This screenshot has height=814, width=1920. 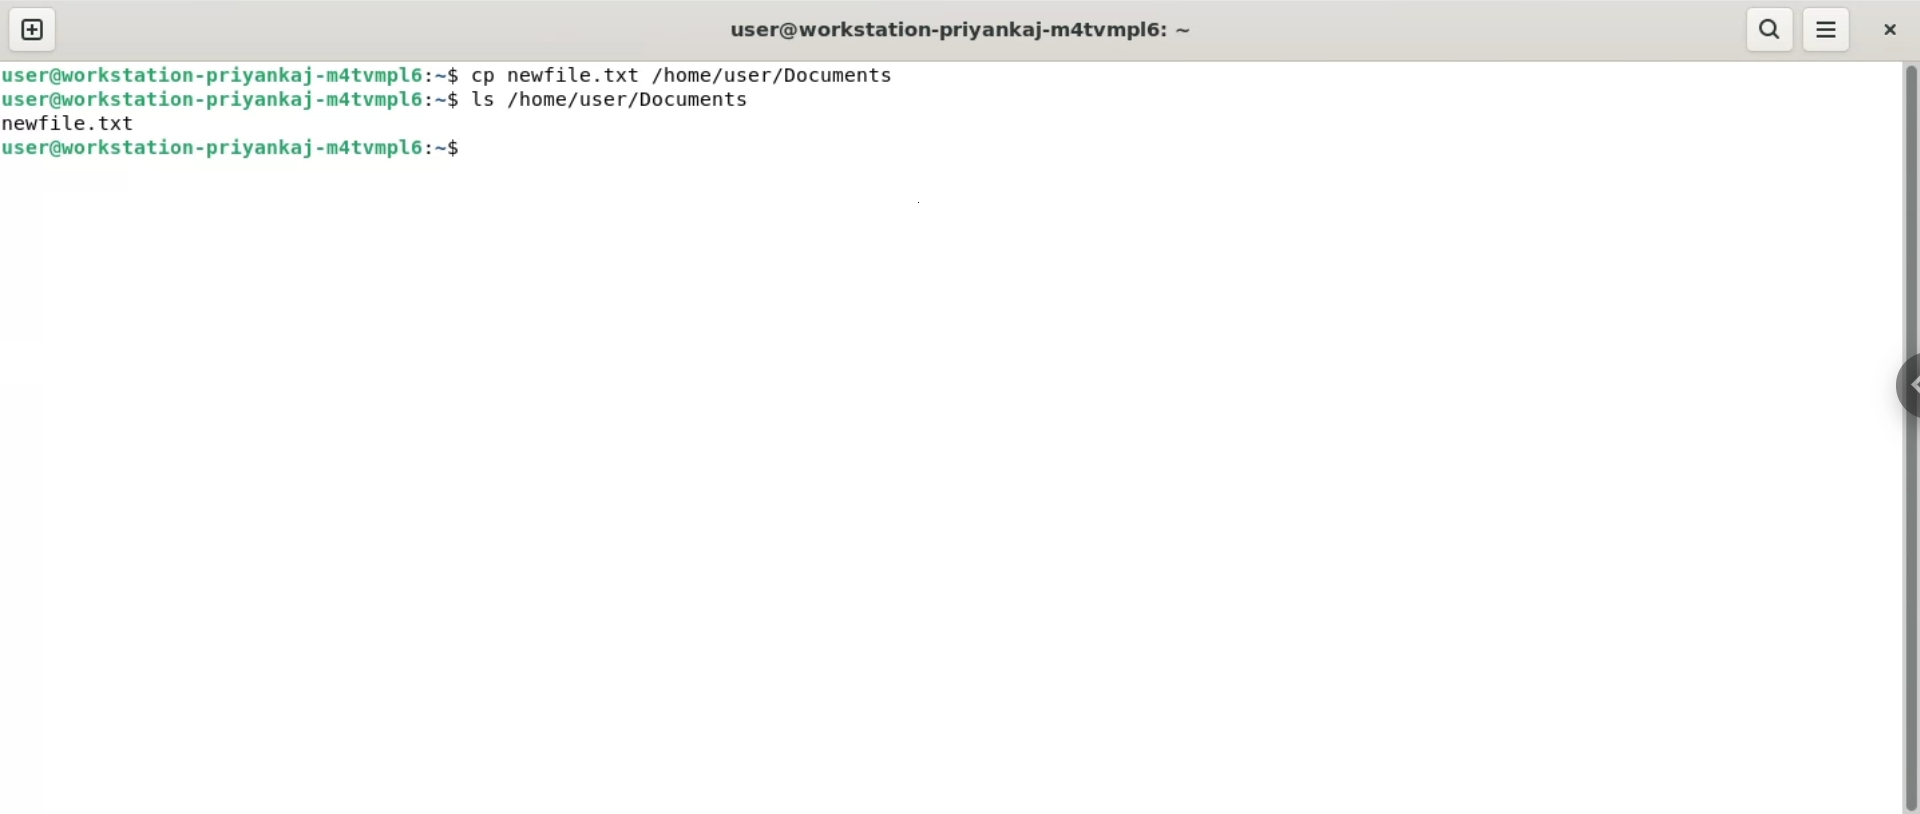 What do you see at coordinates (1887, 26) in the screenshot?
I see `close` at bounding box center [1887, 26].